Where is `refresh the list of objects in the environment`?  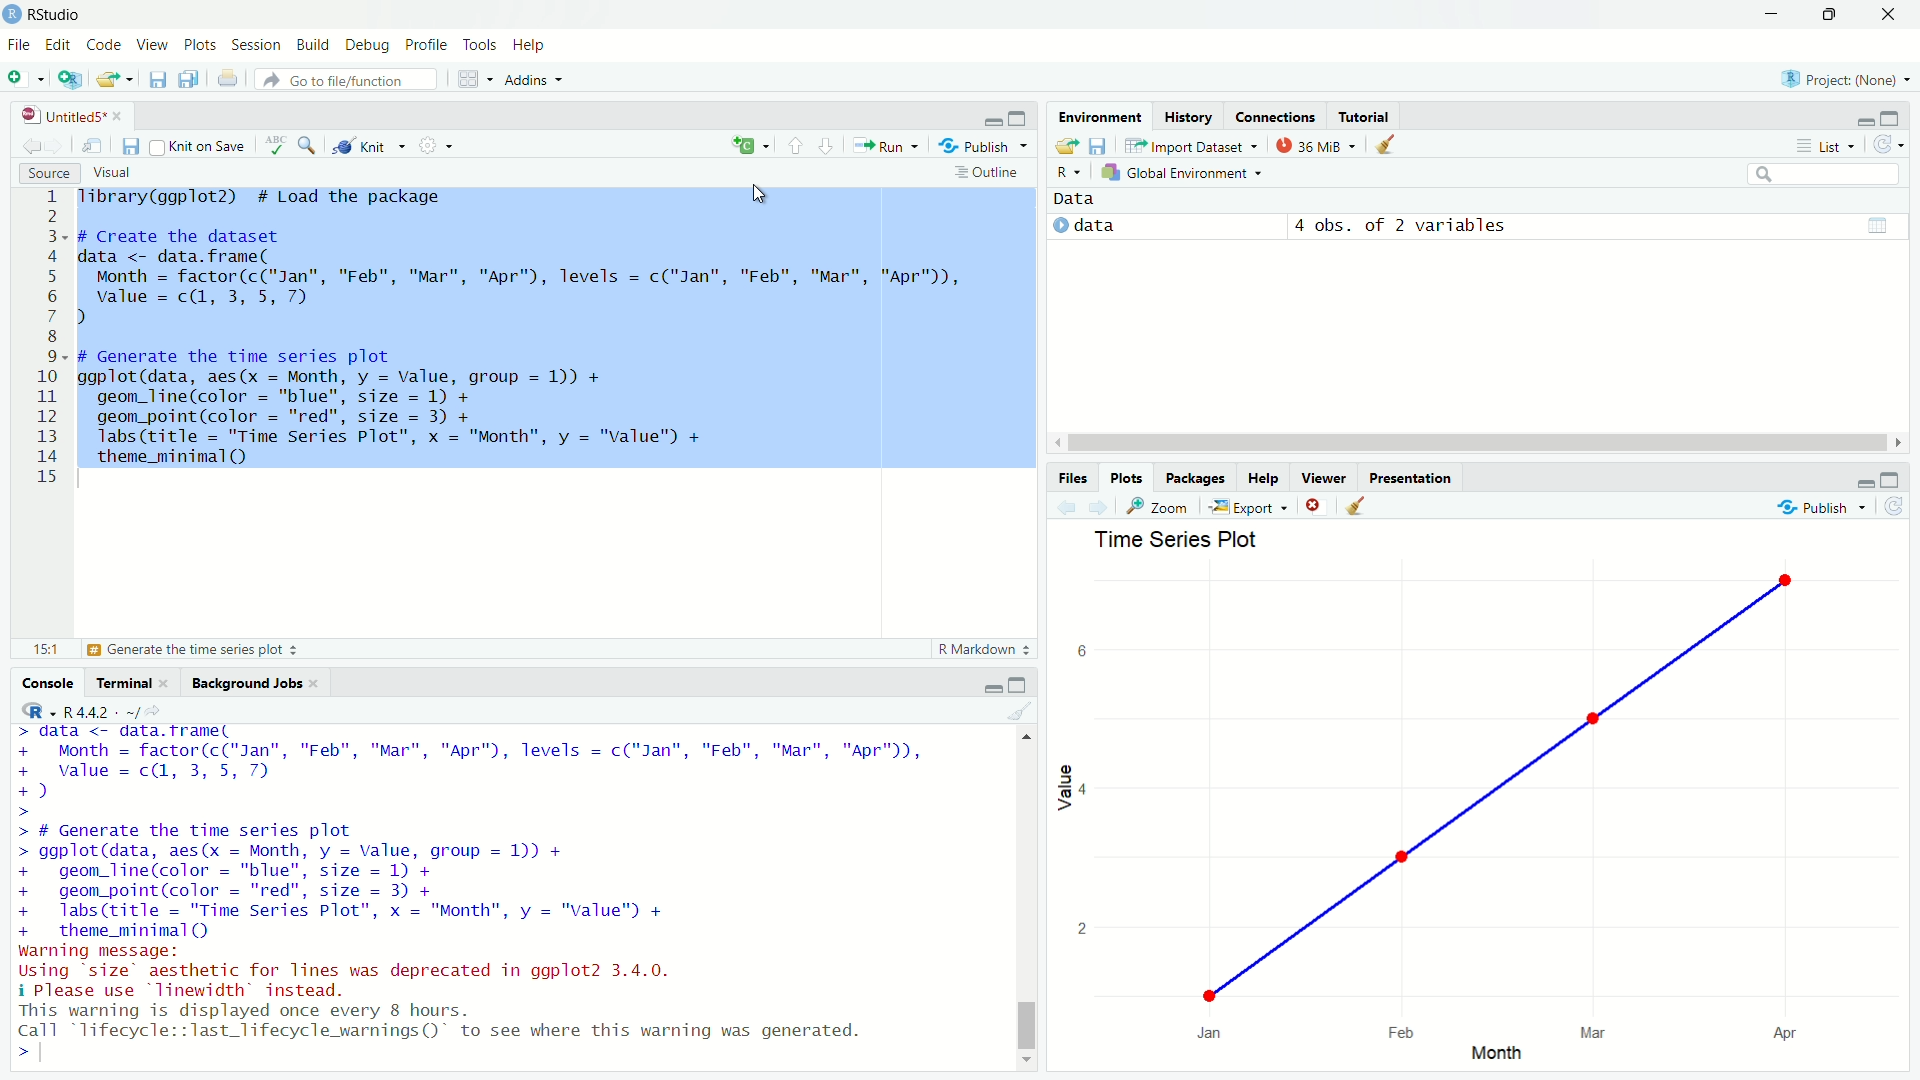 refresh the list of objects in the environment is located at coordinates (1895, 146).